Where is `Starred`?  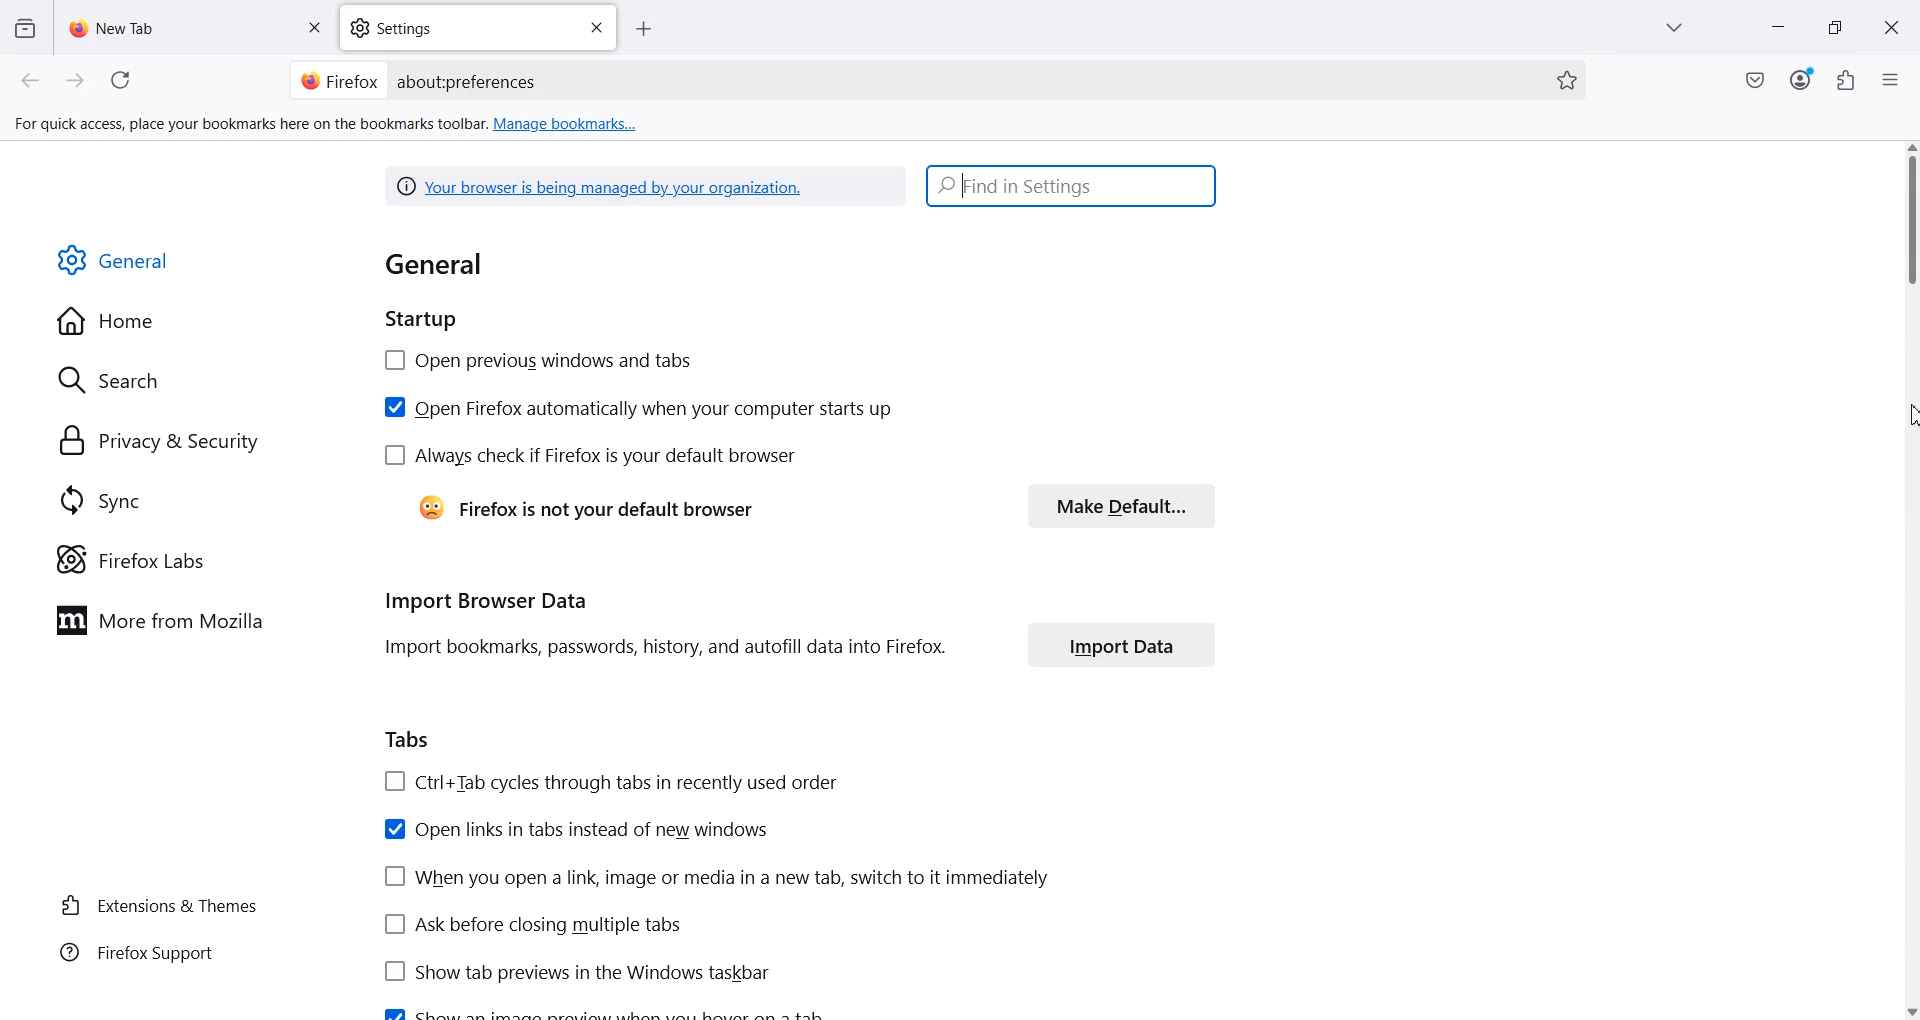
Starred is located at coordinates (1567, 81).